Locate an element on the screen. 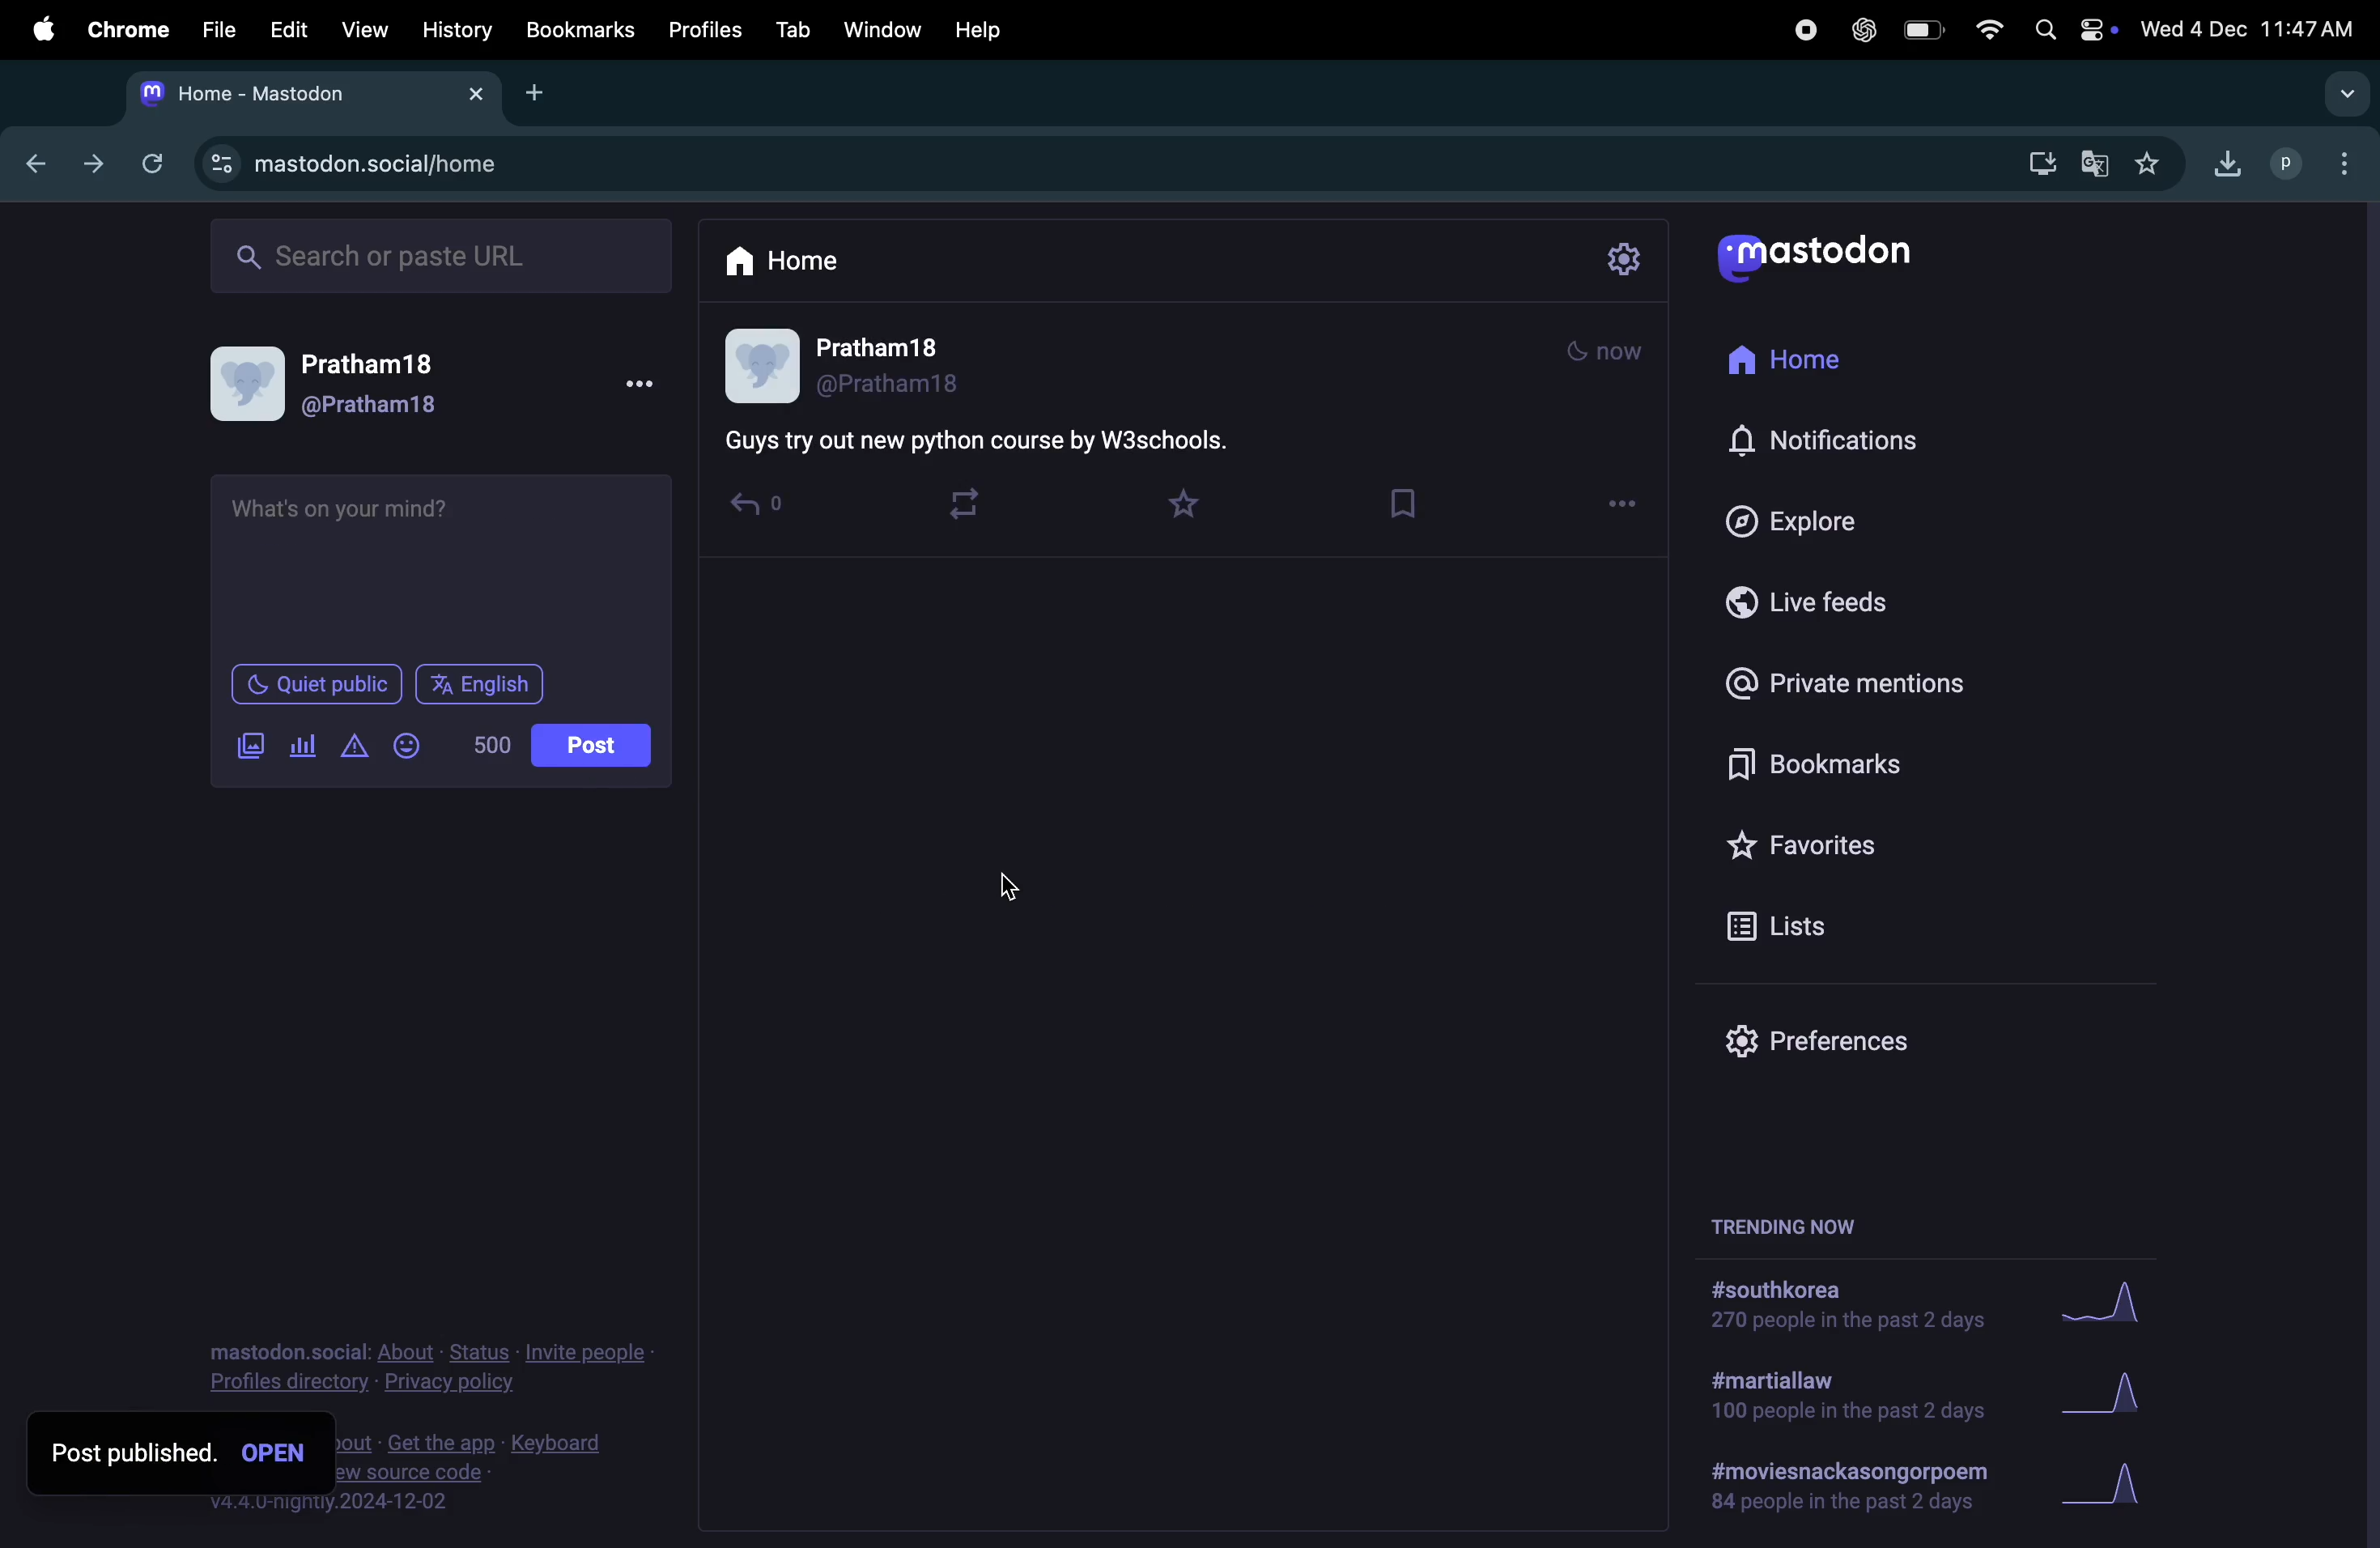  mastodon is located at coordinates (1827, 253).